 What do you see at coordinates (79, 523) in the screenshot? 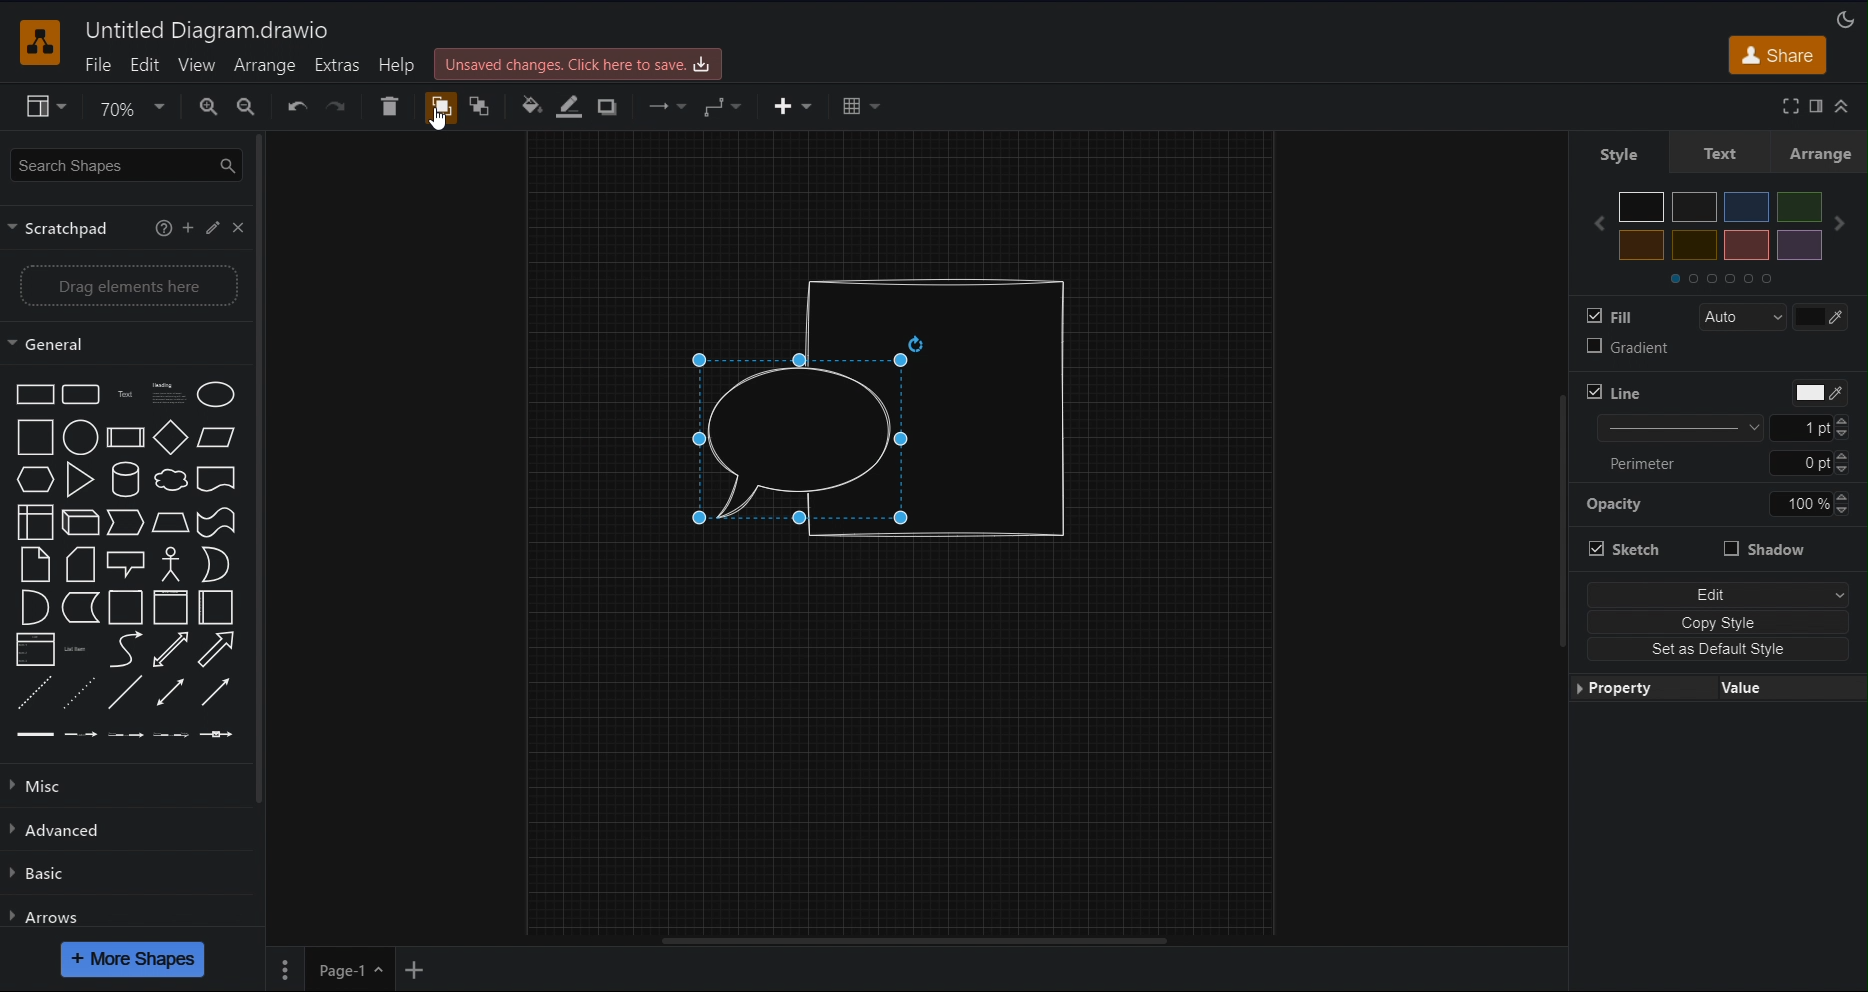
I see `Cube` at bounding box center [79, 523].